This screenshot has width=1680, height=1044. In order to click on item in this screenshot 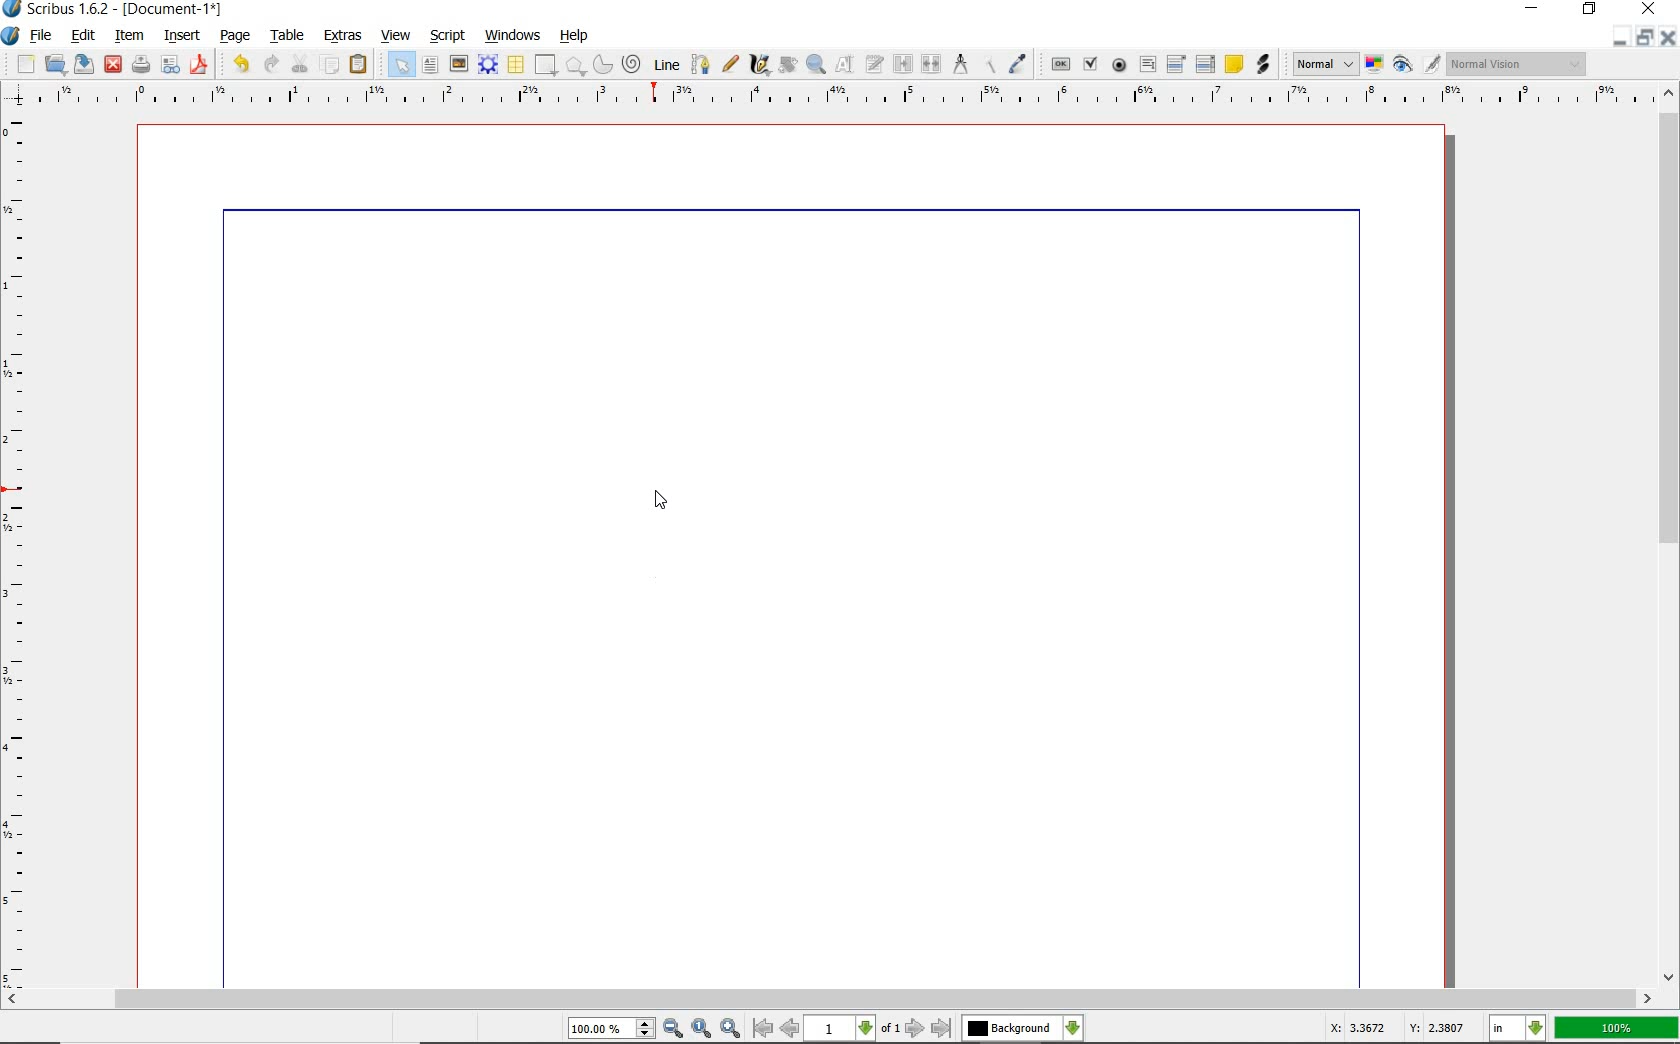, I will do `click(129, 36)`.